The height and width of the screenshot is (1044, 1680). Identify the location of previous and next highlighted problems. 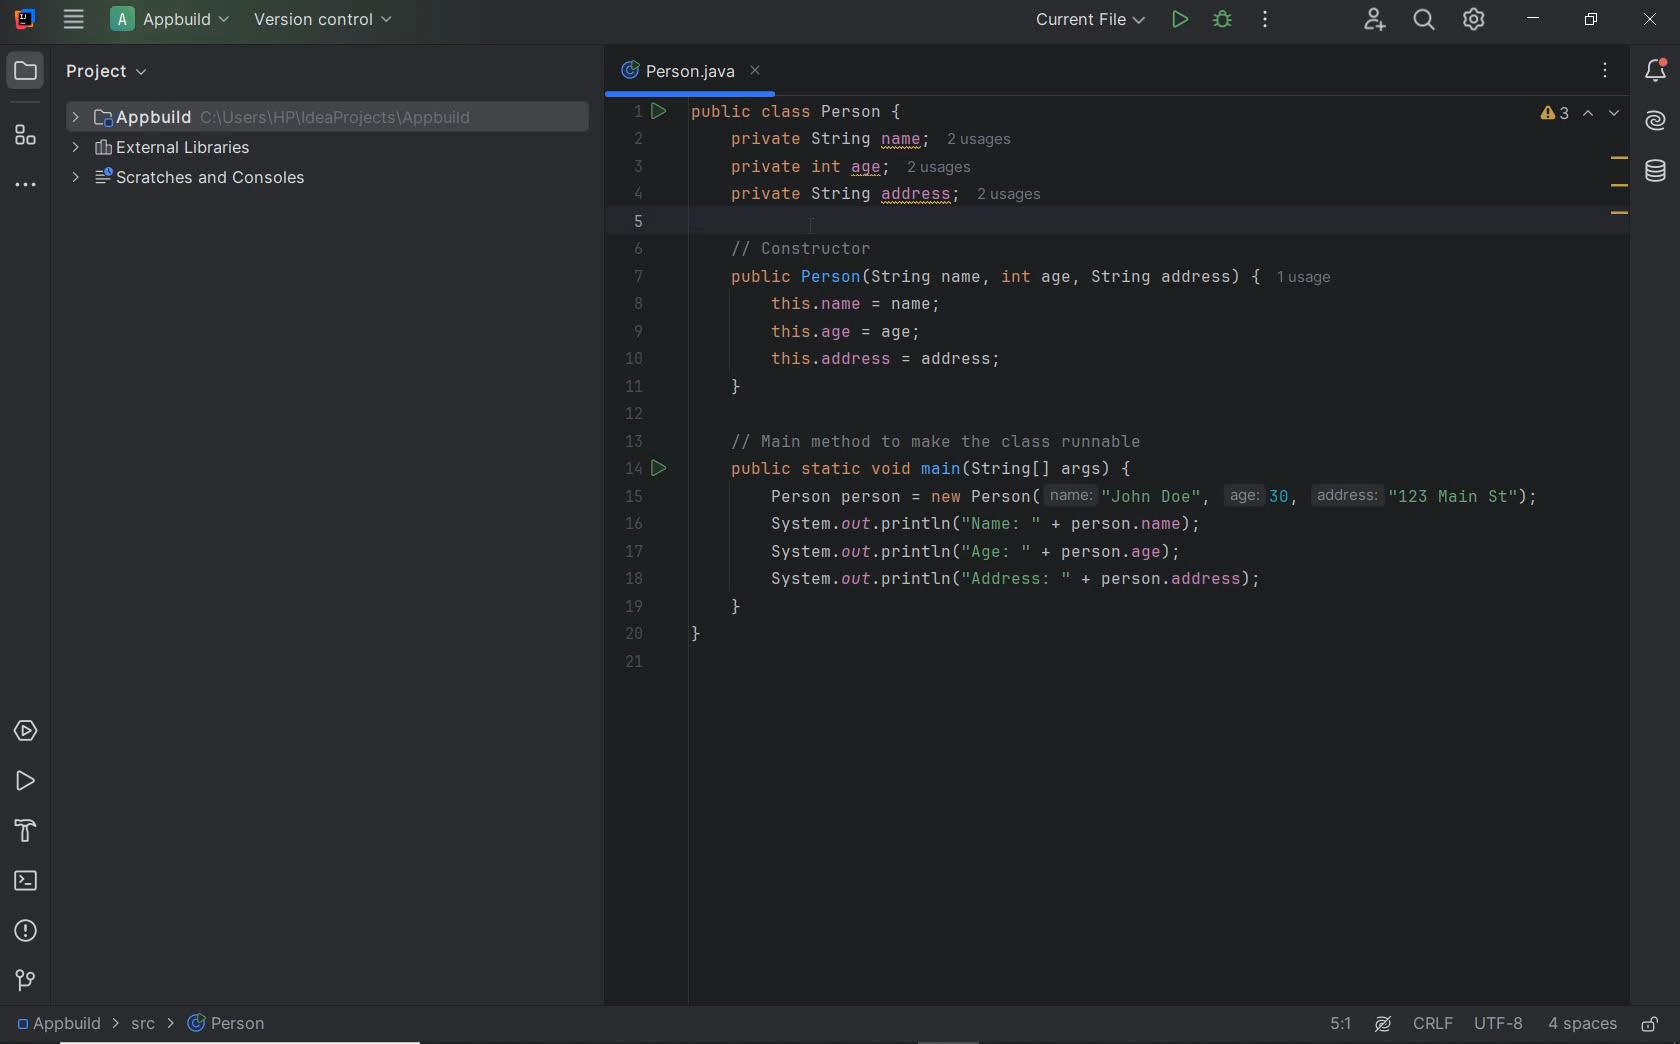
(1602, 115).